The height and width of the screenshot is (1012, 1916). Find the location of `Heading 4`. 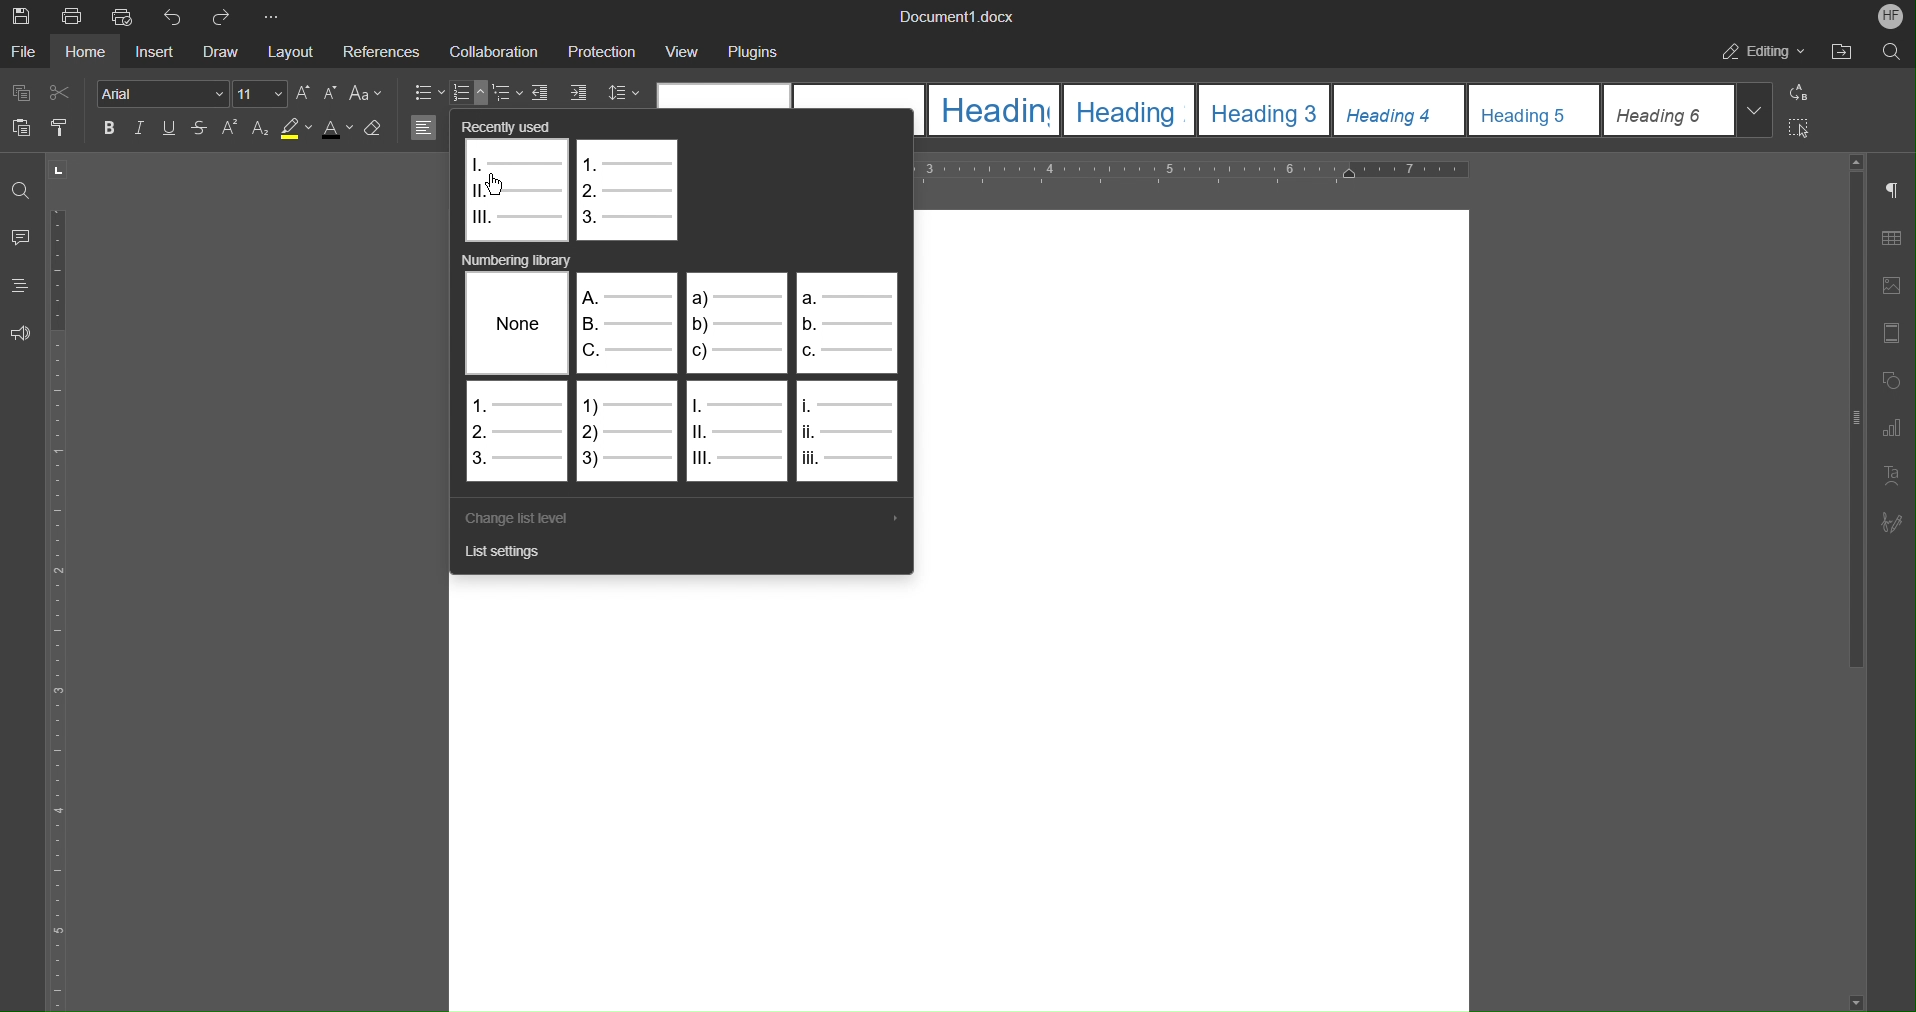

Heading 4 is located at coordinates (1400, 110).